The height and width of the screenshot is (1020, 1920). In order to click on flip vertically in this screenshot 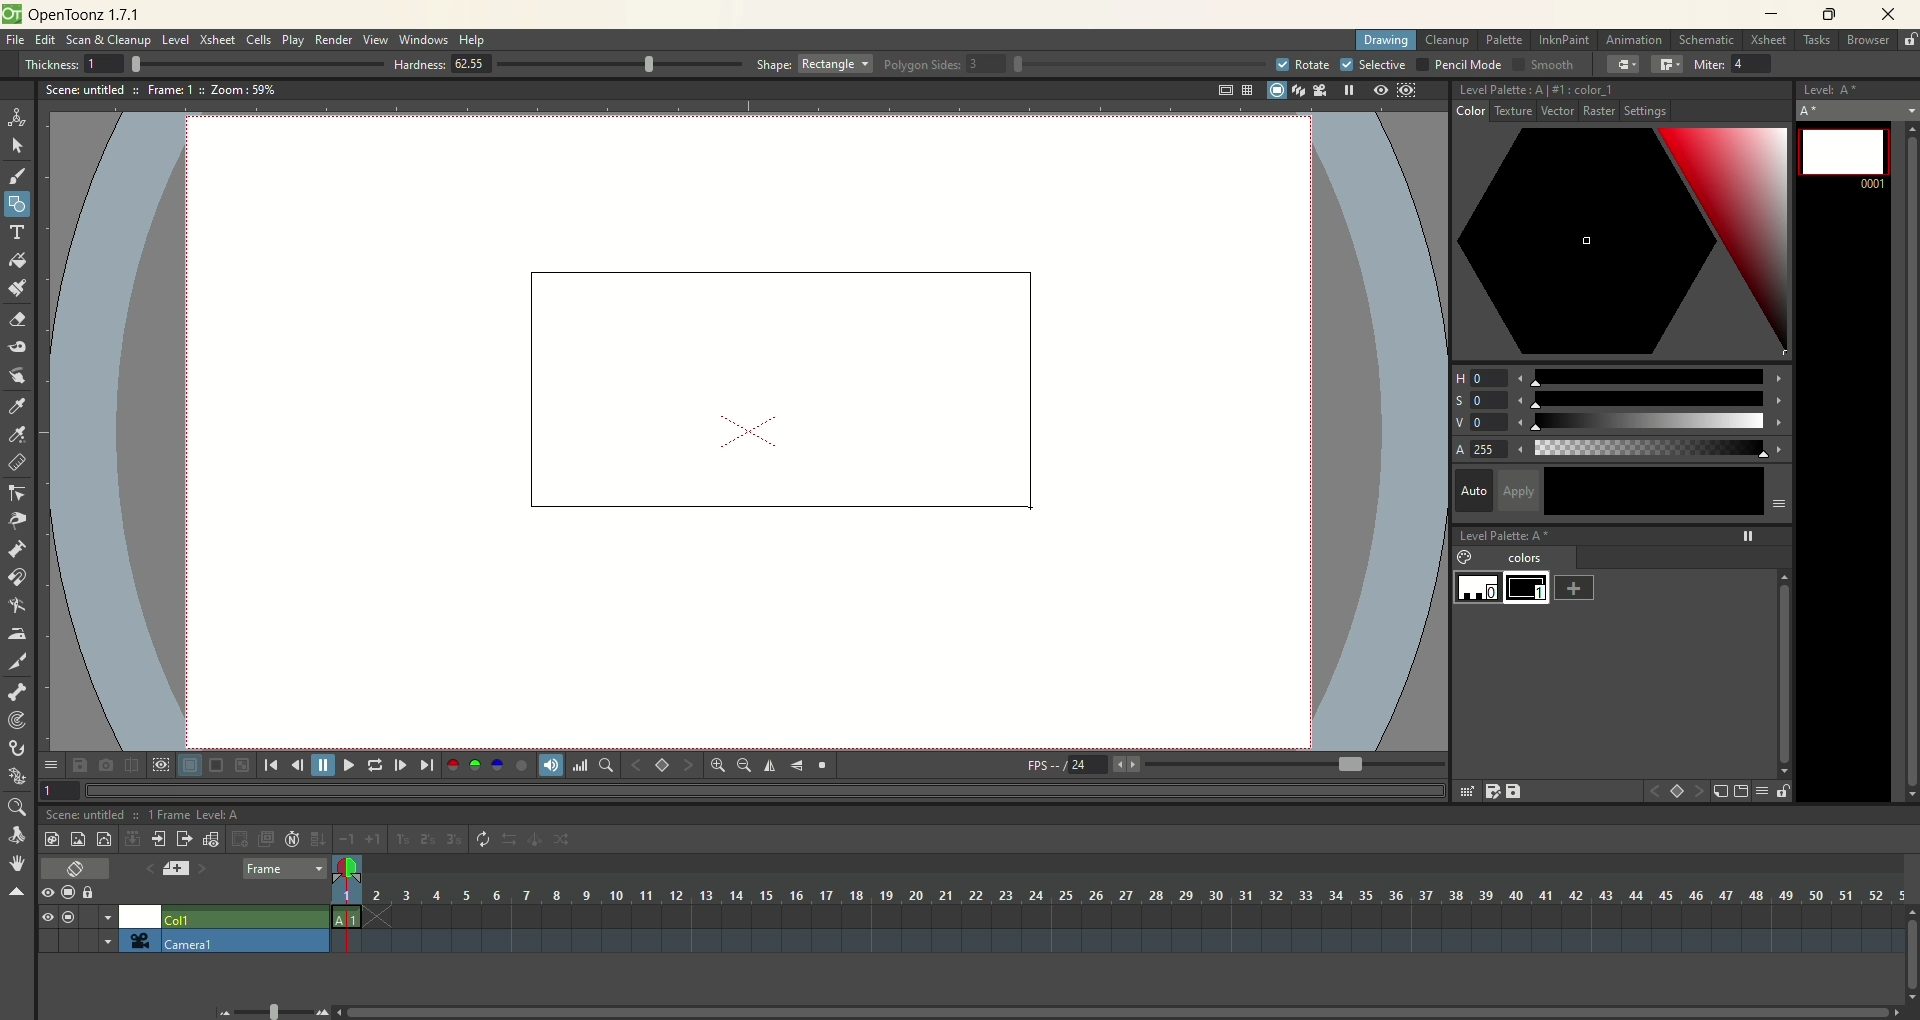, I will do `click(797, 766)`.